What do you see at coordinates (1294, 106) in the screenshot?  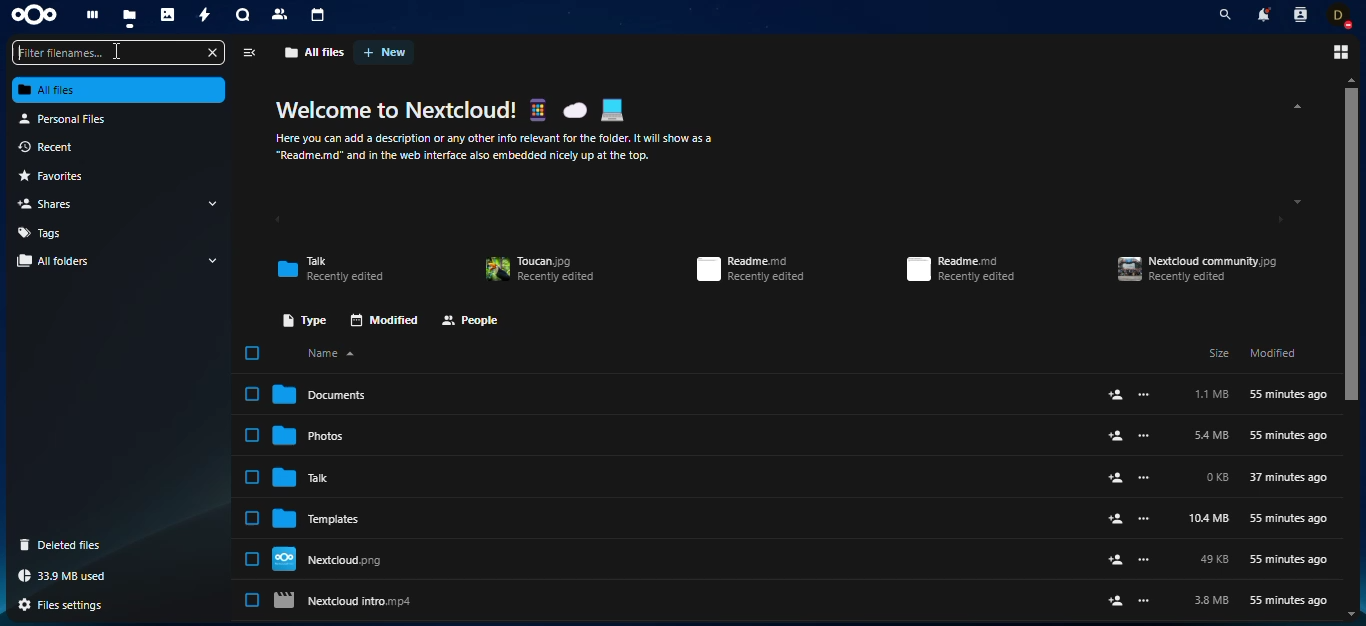 I see `scroll up` at bounding box center [1294, 106].